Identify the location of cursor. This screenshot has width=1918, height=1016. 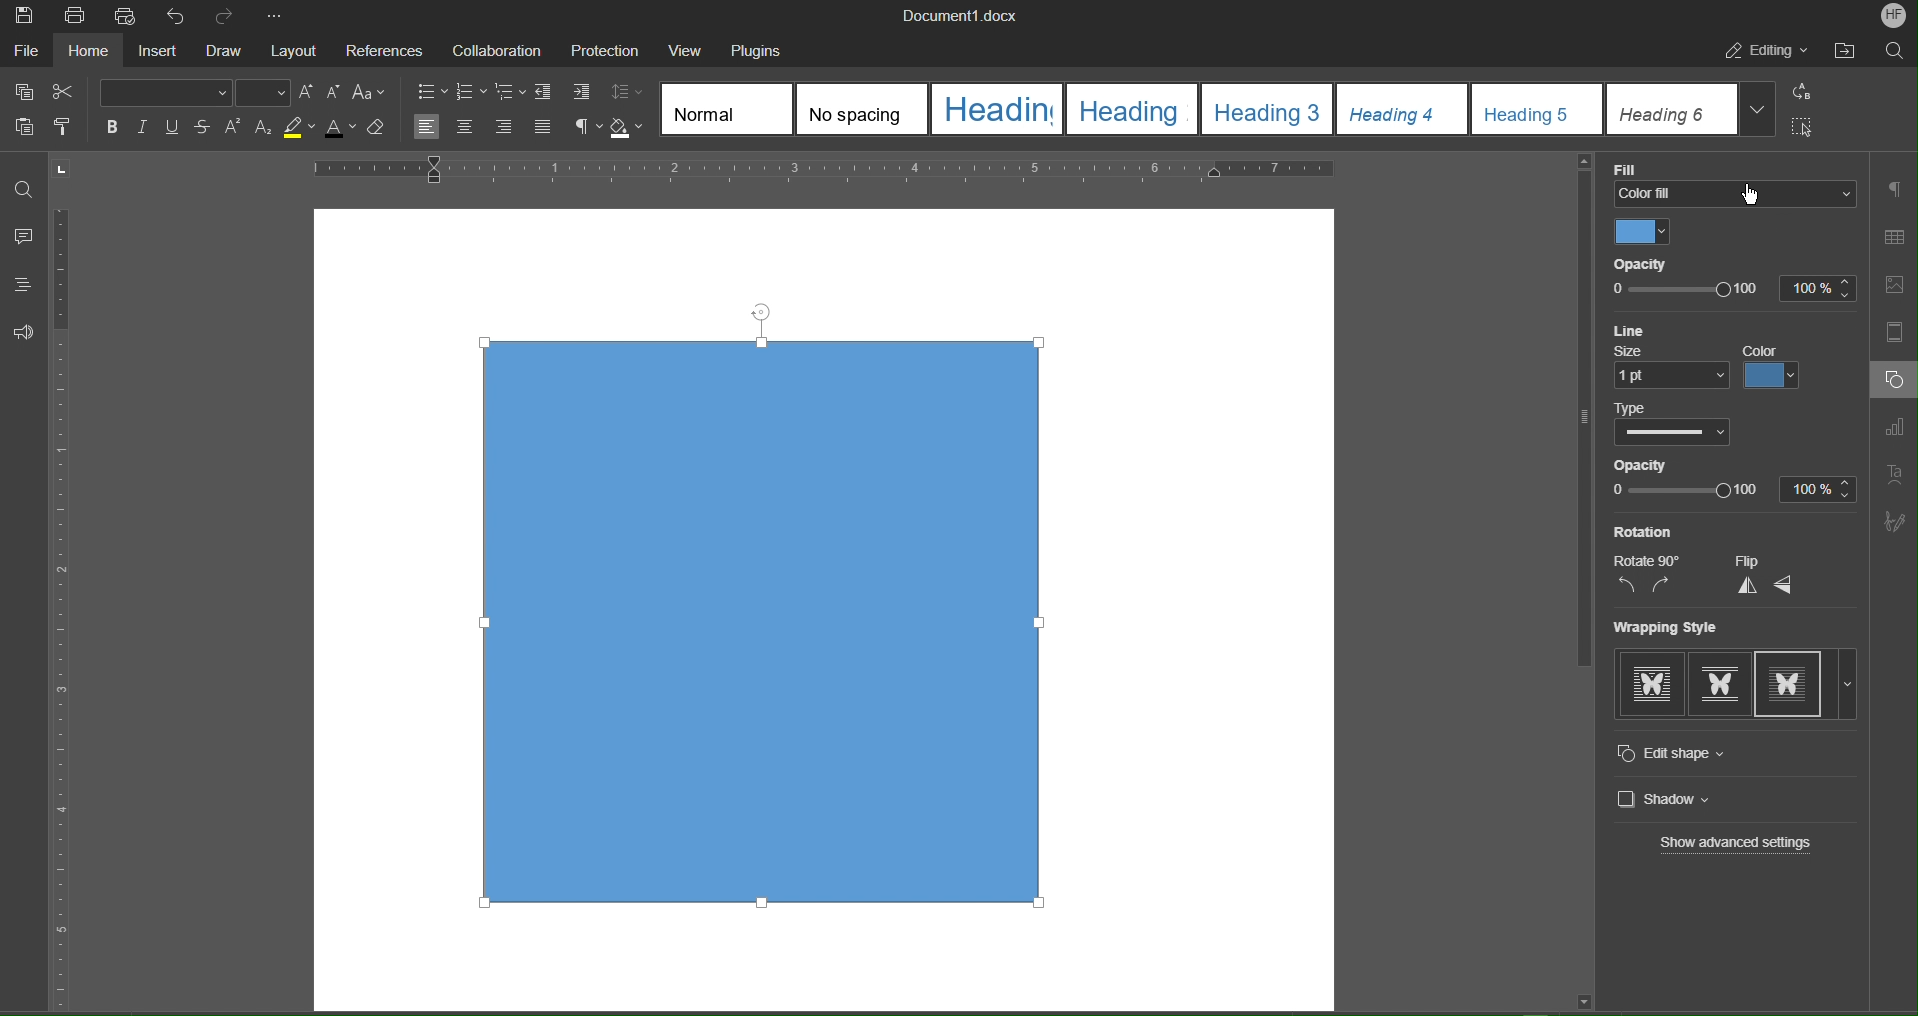
(1749, 192).